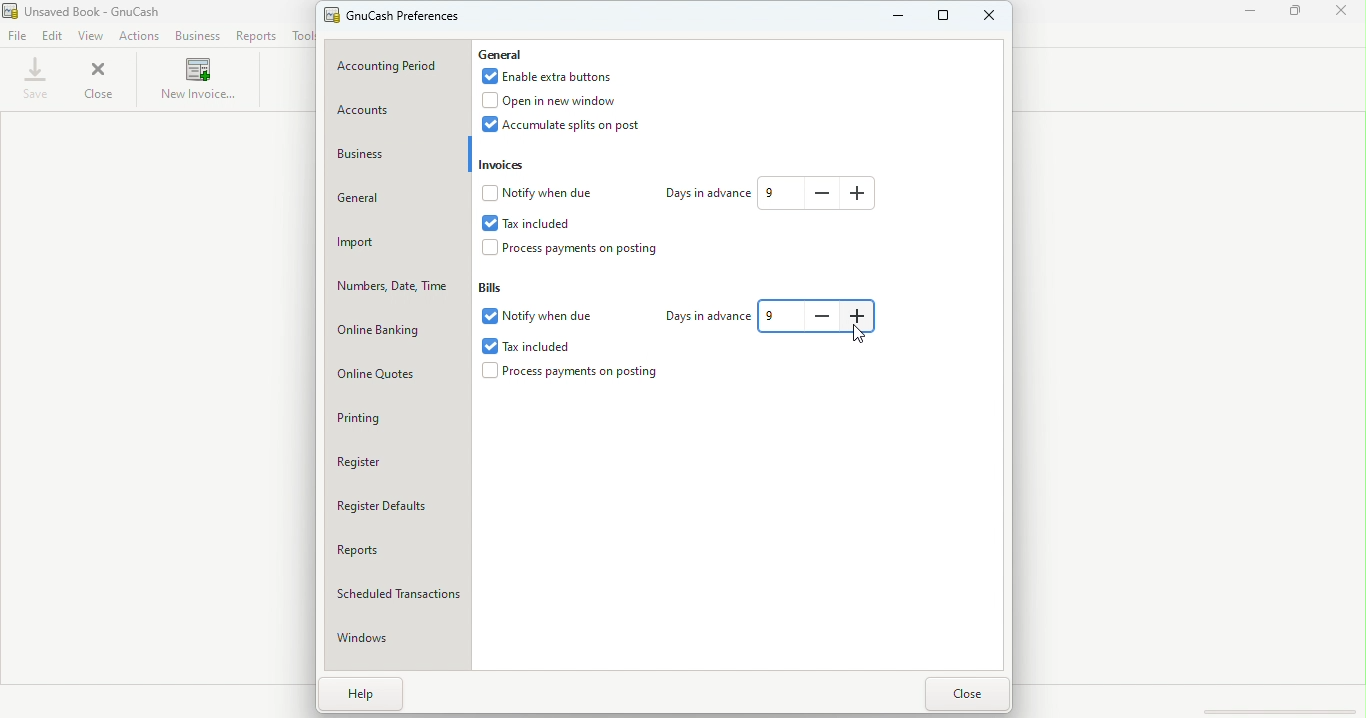 This screenshot has height=718, width=1366. I want to click on Register, so click(393, 459).